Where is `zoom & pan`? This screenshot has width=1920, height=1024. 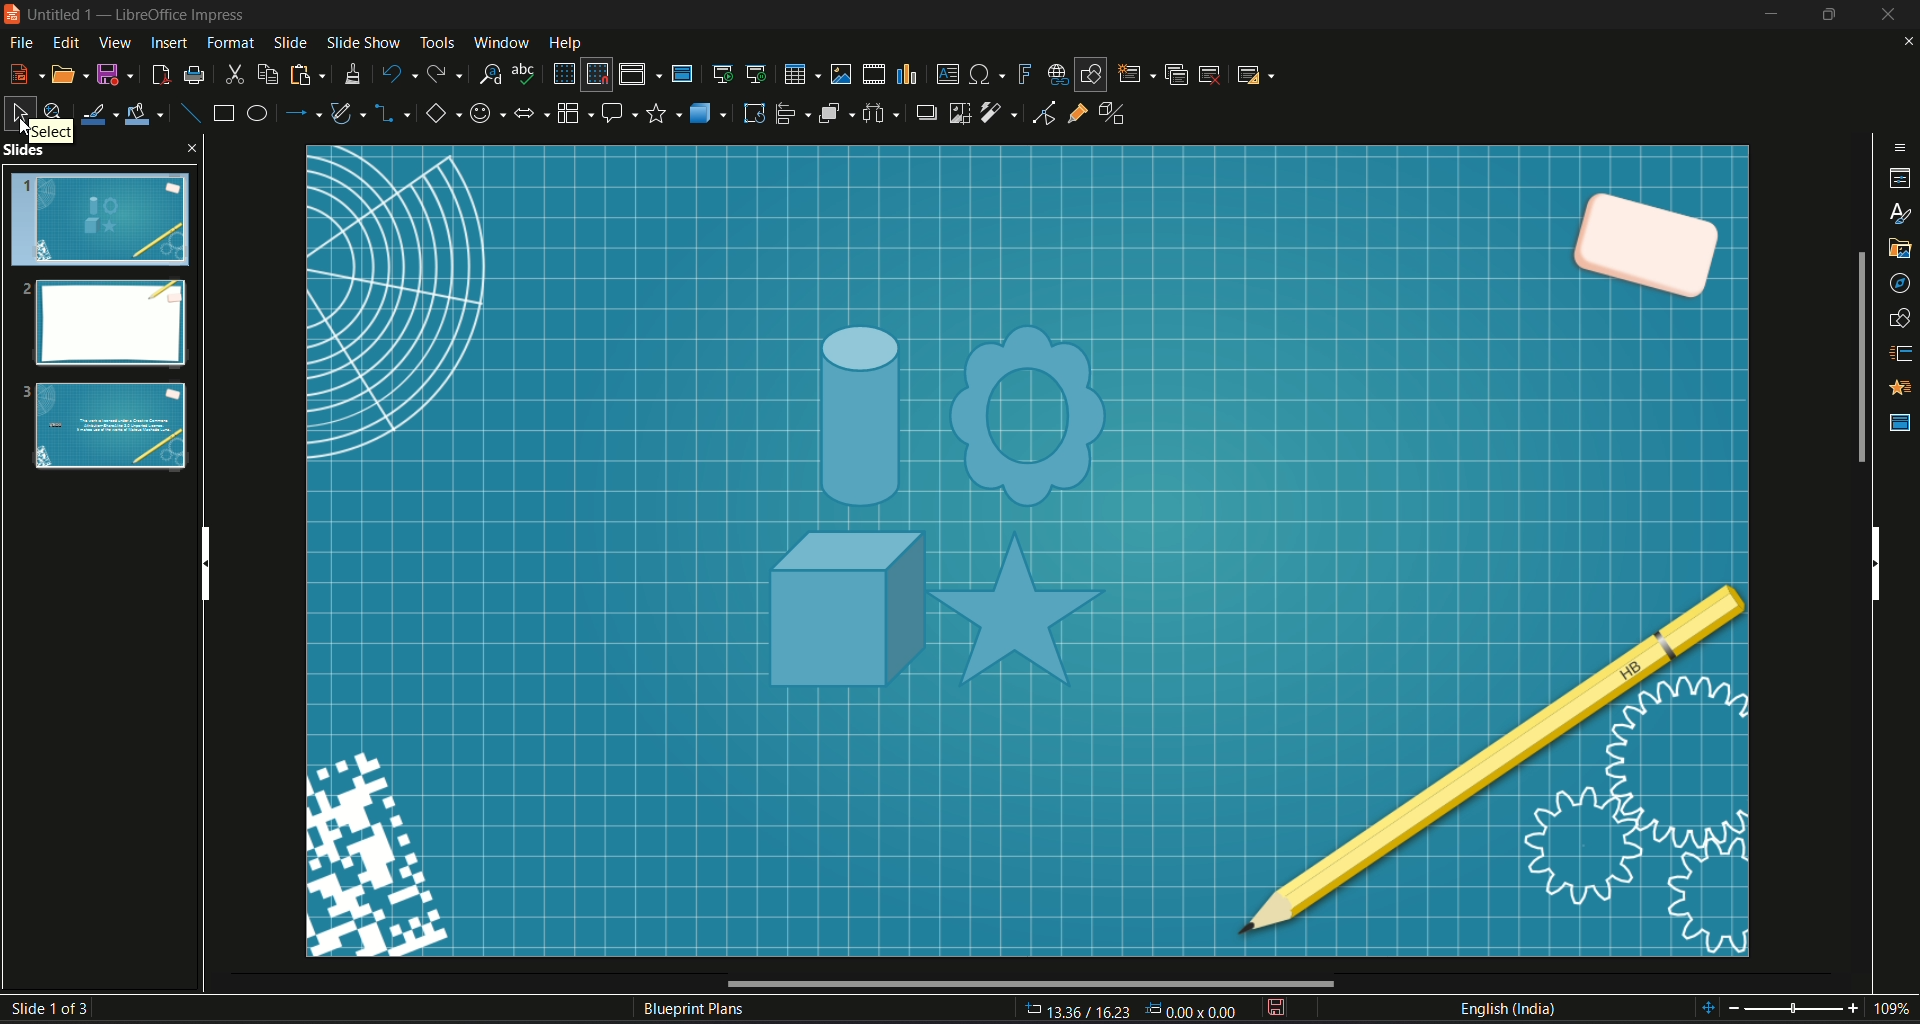 zoom & pan is located at coordinates (53, 110).